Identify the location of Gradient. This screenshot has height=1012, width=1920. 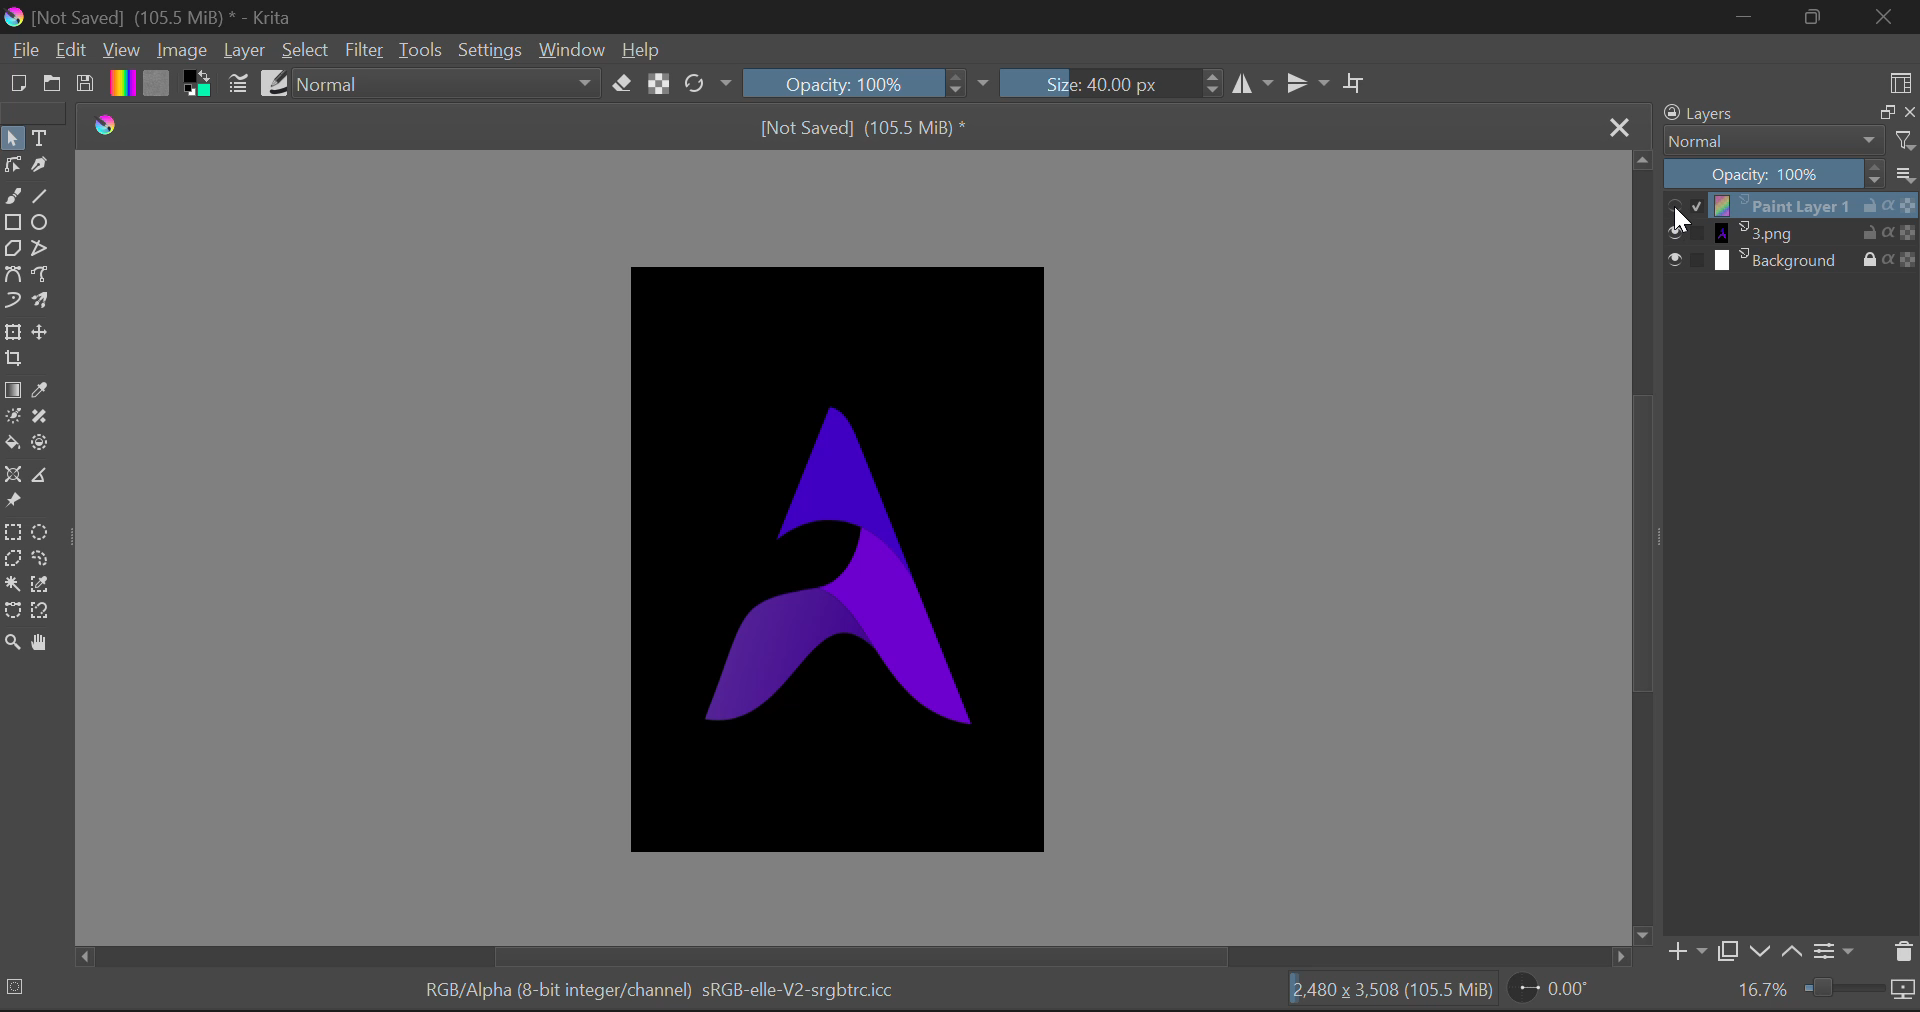
(122, 84).